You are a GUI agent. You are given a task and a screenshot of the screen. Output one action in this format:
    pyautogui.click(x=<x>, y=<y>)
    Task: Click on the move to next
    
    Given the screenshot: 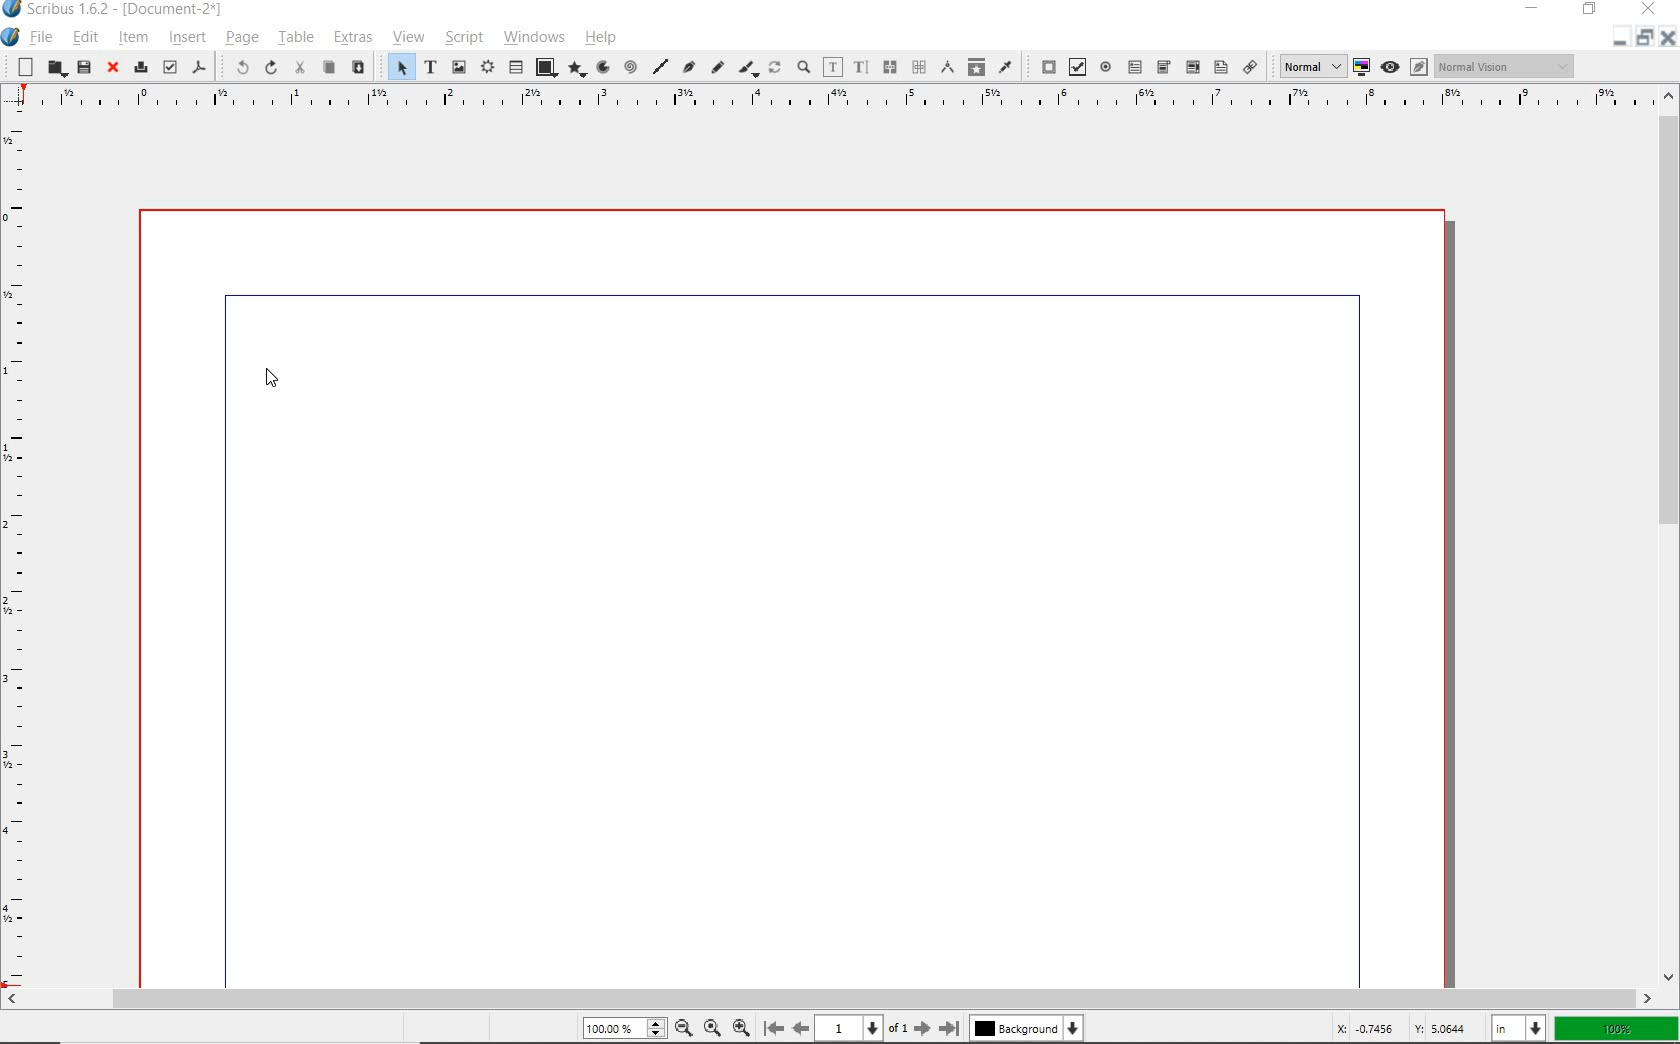 What is the action you would take?
    pyautogui.click(x=923, y=1028)
    